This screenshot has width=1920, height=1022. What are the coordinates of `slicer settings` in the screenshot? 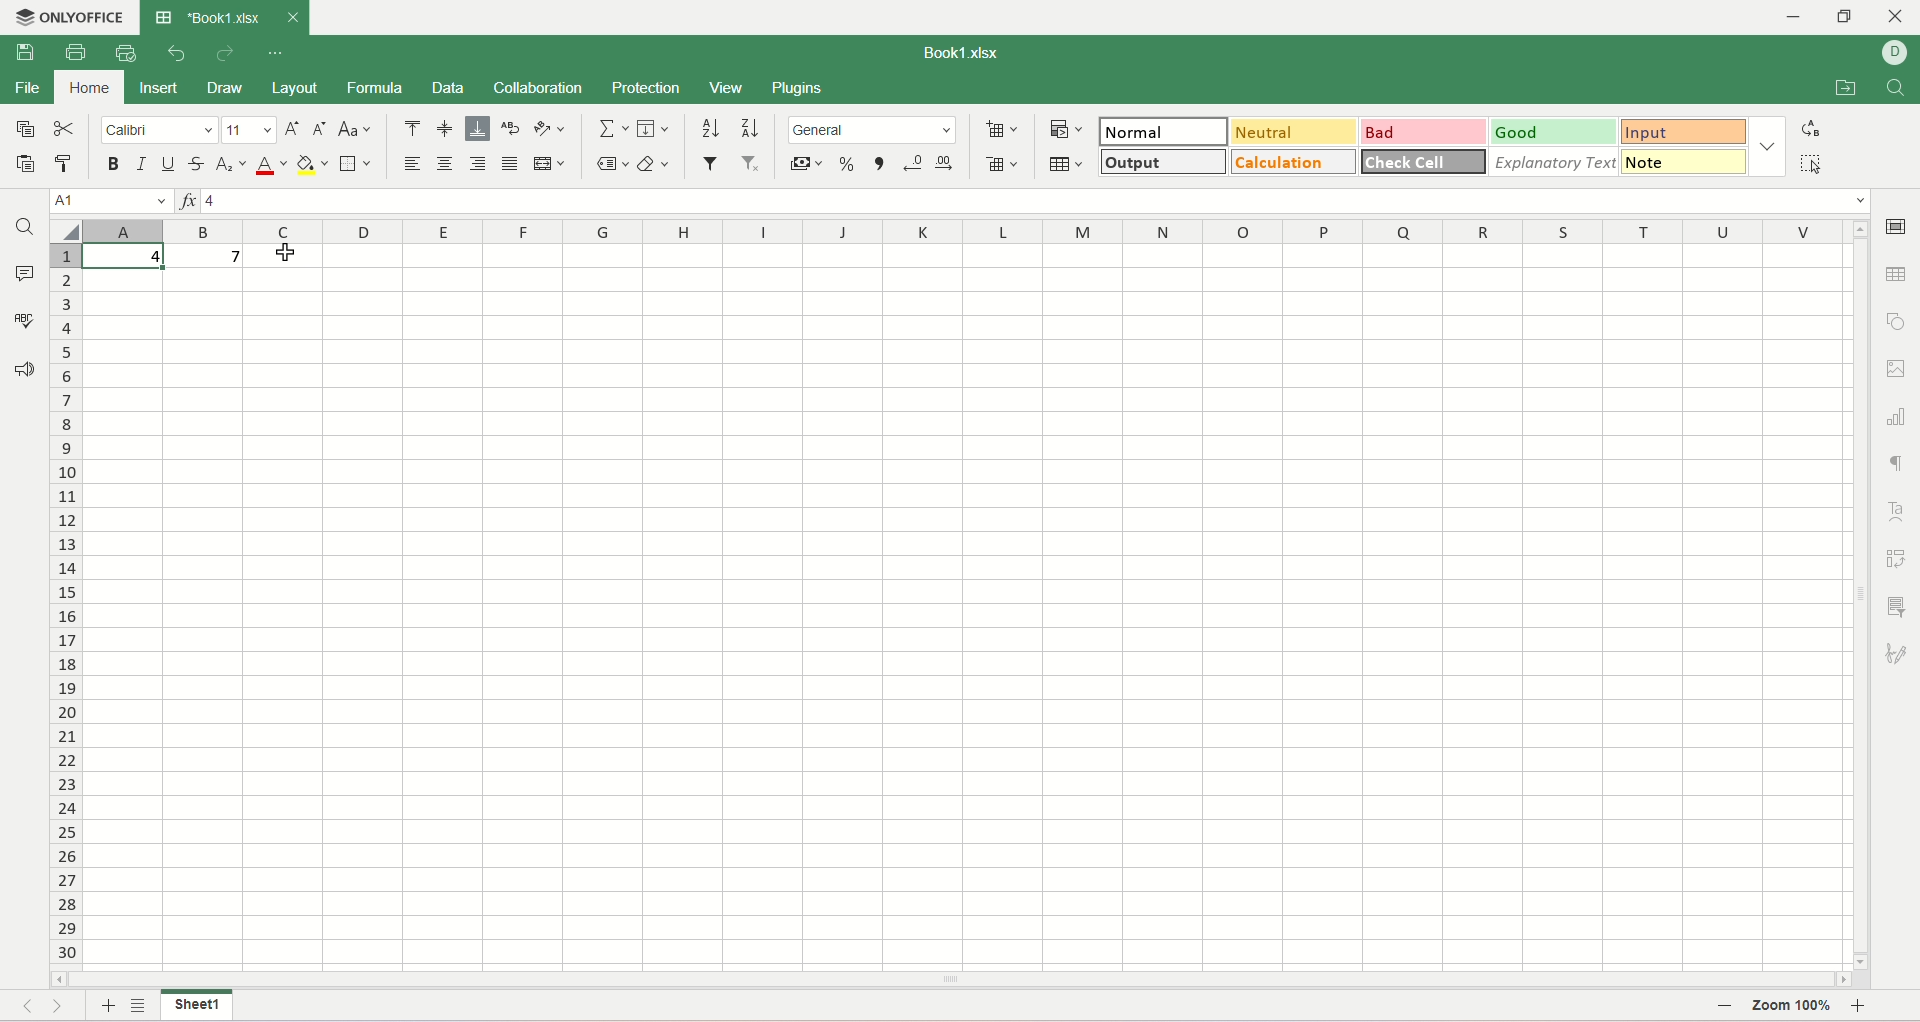 It's located at (1900, 606).